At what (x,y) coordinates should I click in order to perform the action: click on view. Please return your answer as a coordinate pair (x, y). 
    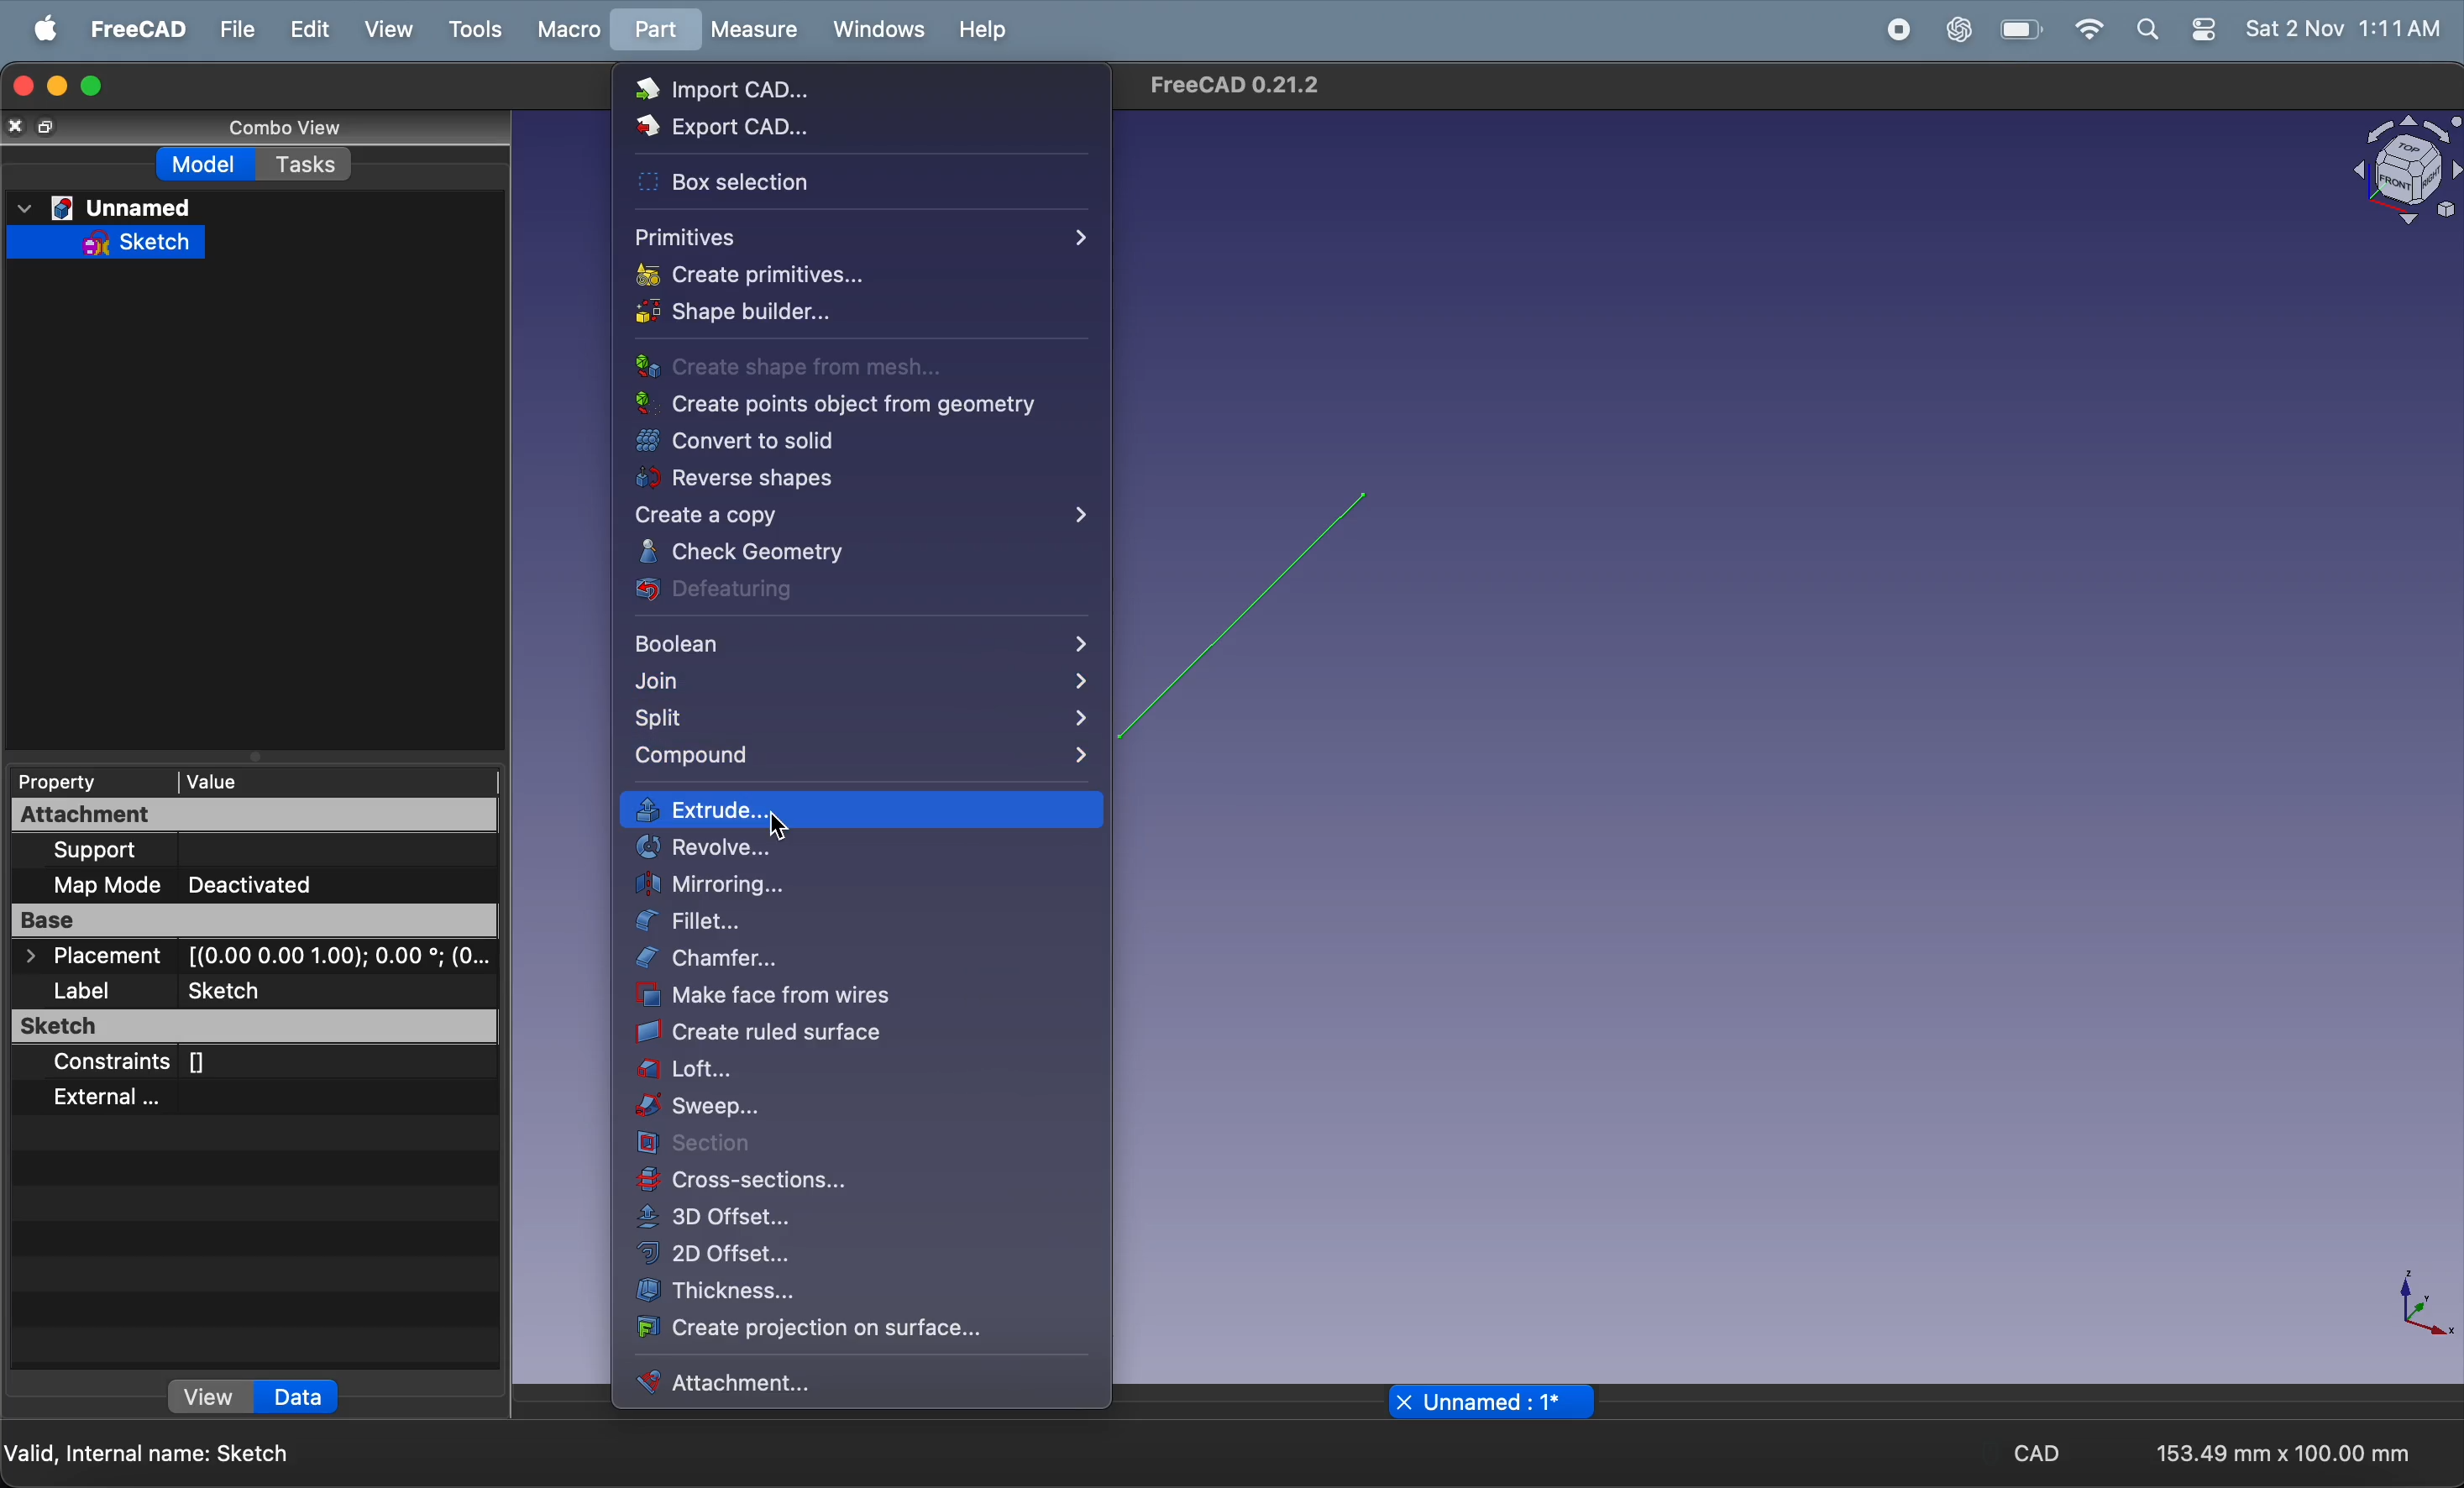
    Looking at the image, I should click on (201, 1395).